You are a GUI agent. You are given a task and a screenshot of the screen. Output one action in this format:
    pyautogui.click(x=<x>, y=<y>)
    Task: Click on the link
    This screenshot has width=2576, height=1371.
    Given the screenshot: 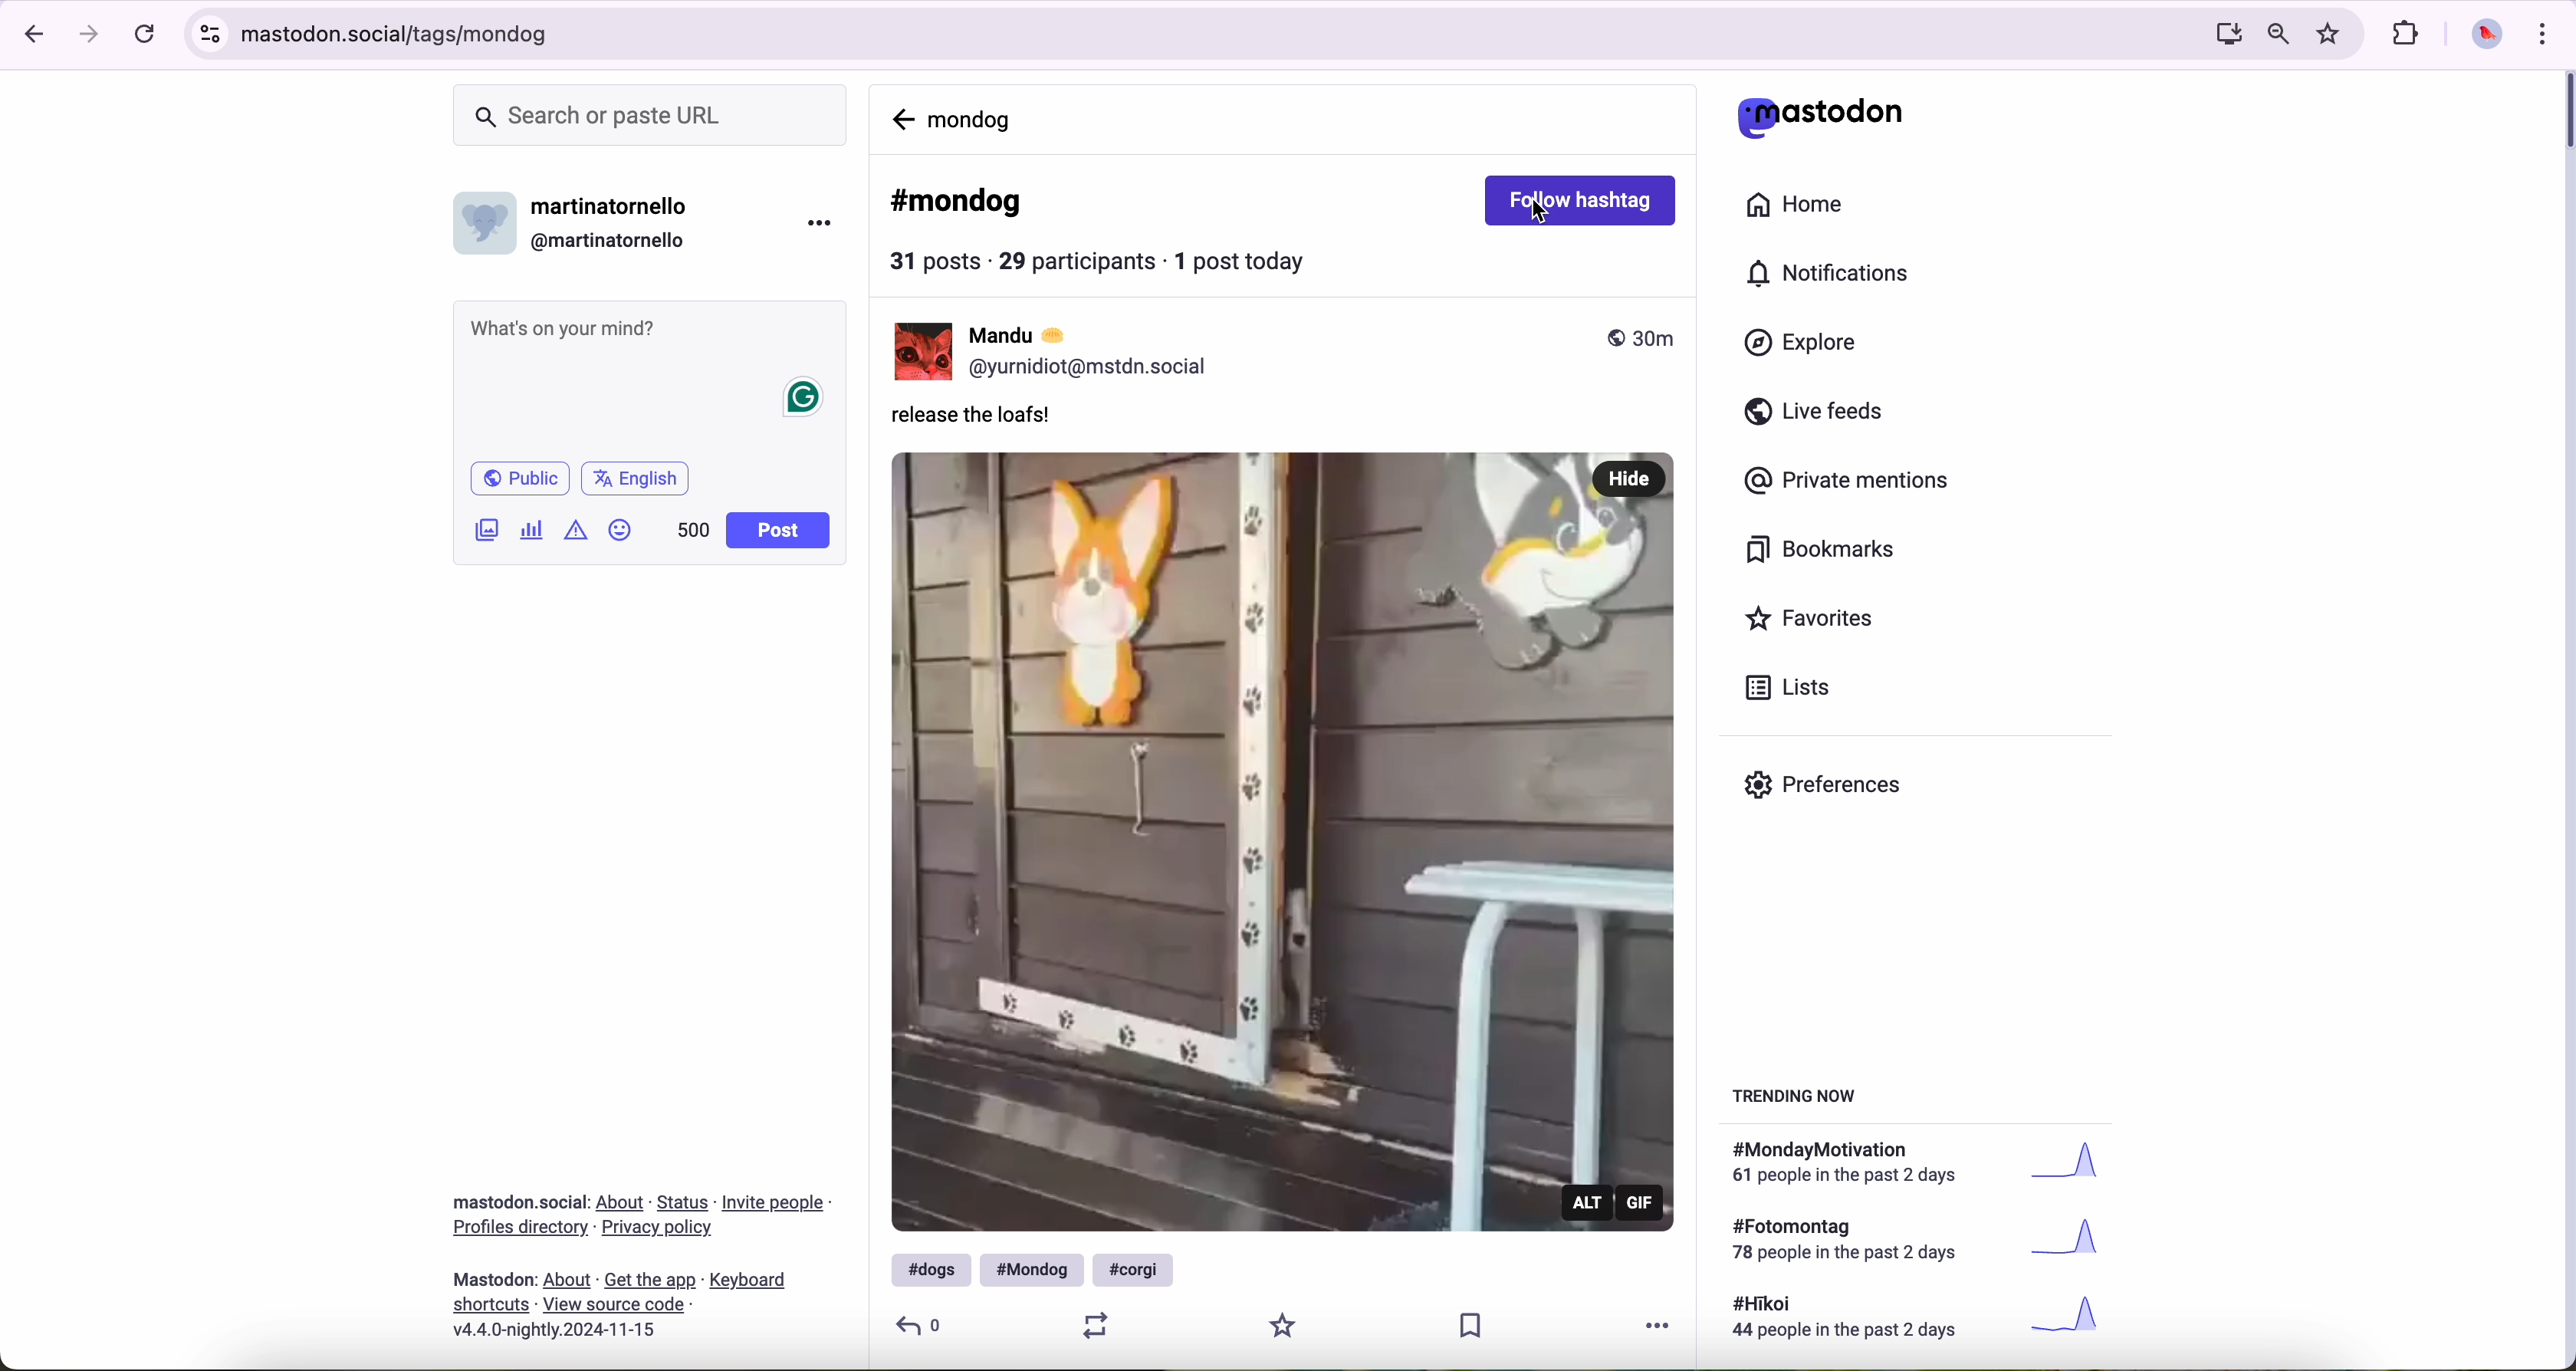 What is the action you would take?
    pyautogui.click(x=622, y=1203)
    